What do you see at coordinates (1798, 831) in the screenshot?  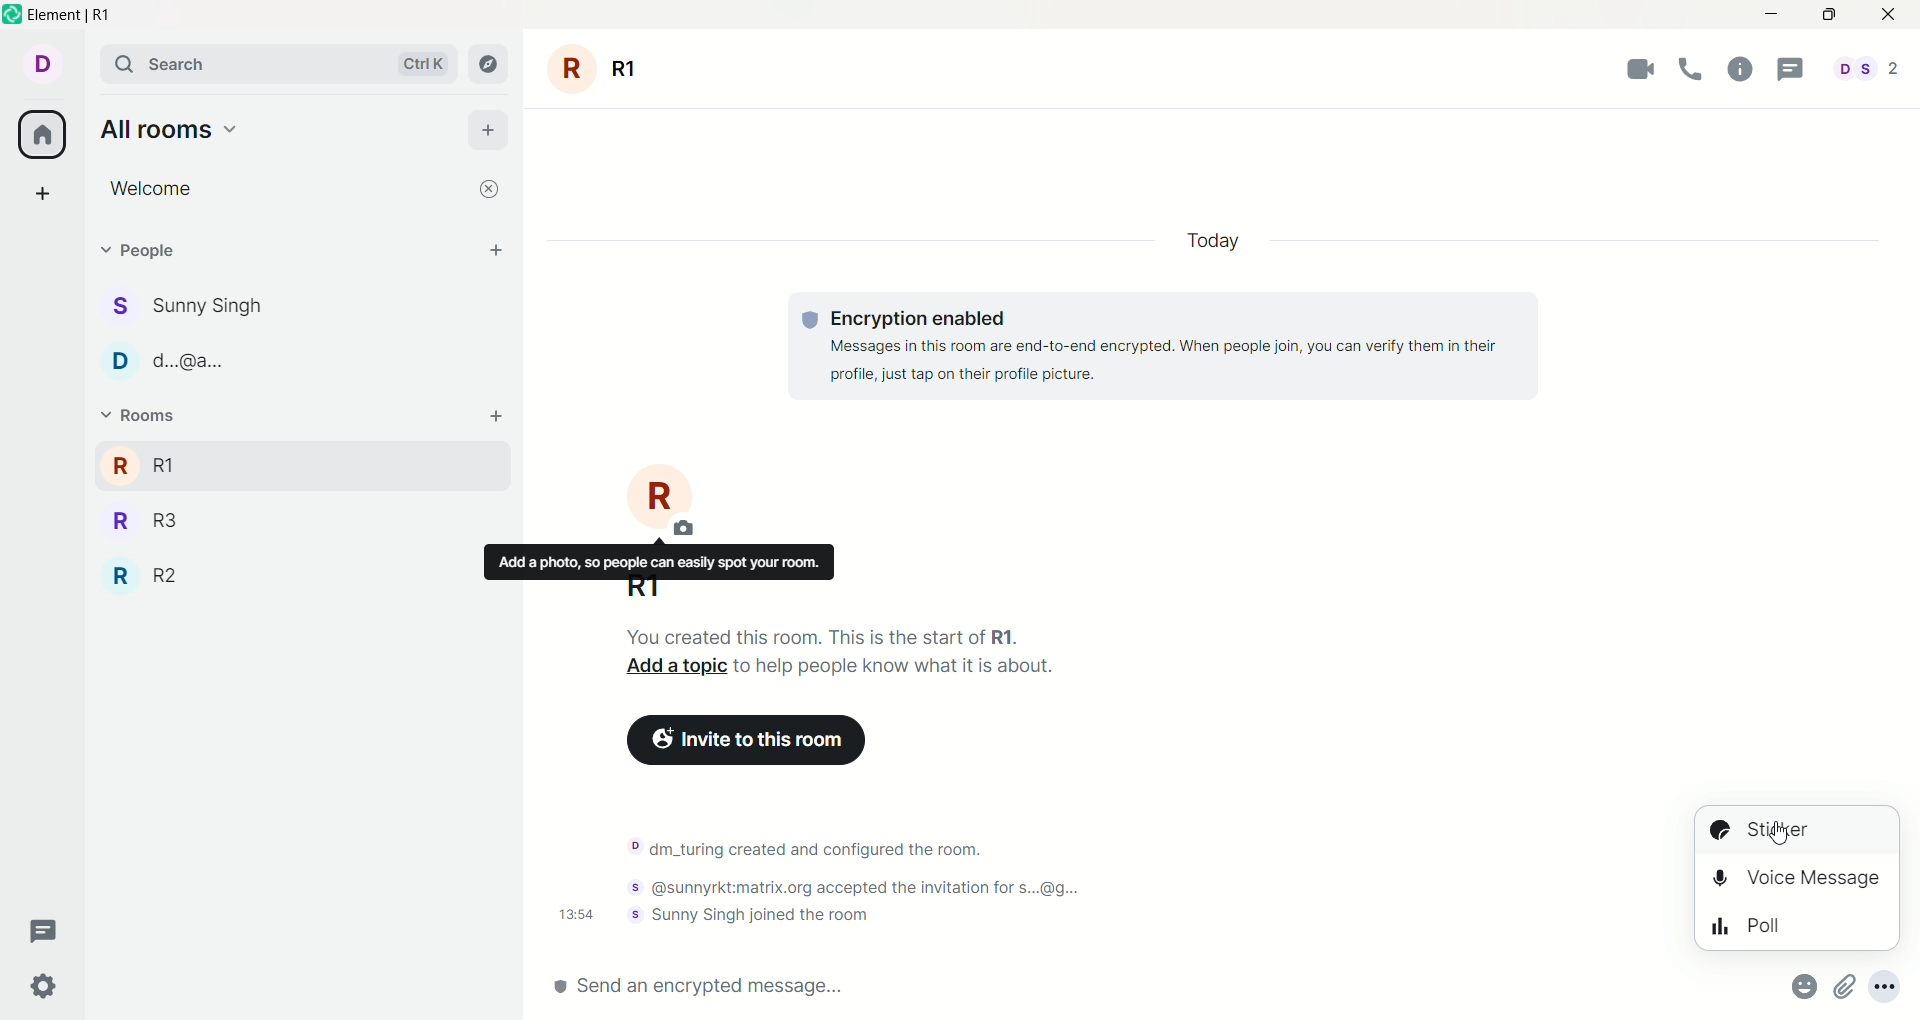 I see `sticker` at bounding box center [1798, 831].